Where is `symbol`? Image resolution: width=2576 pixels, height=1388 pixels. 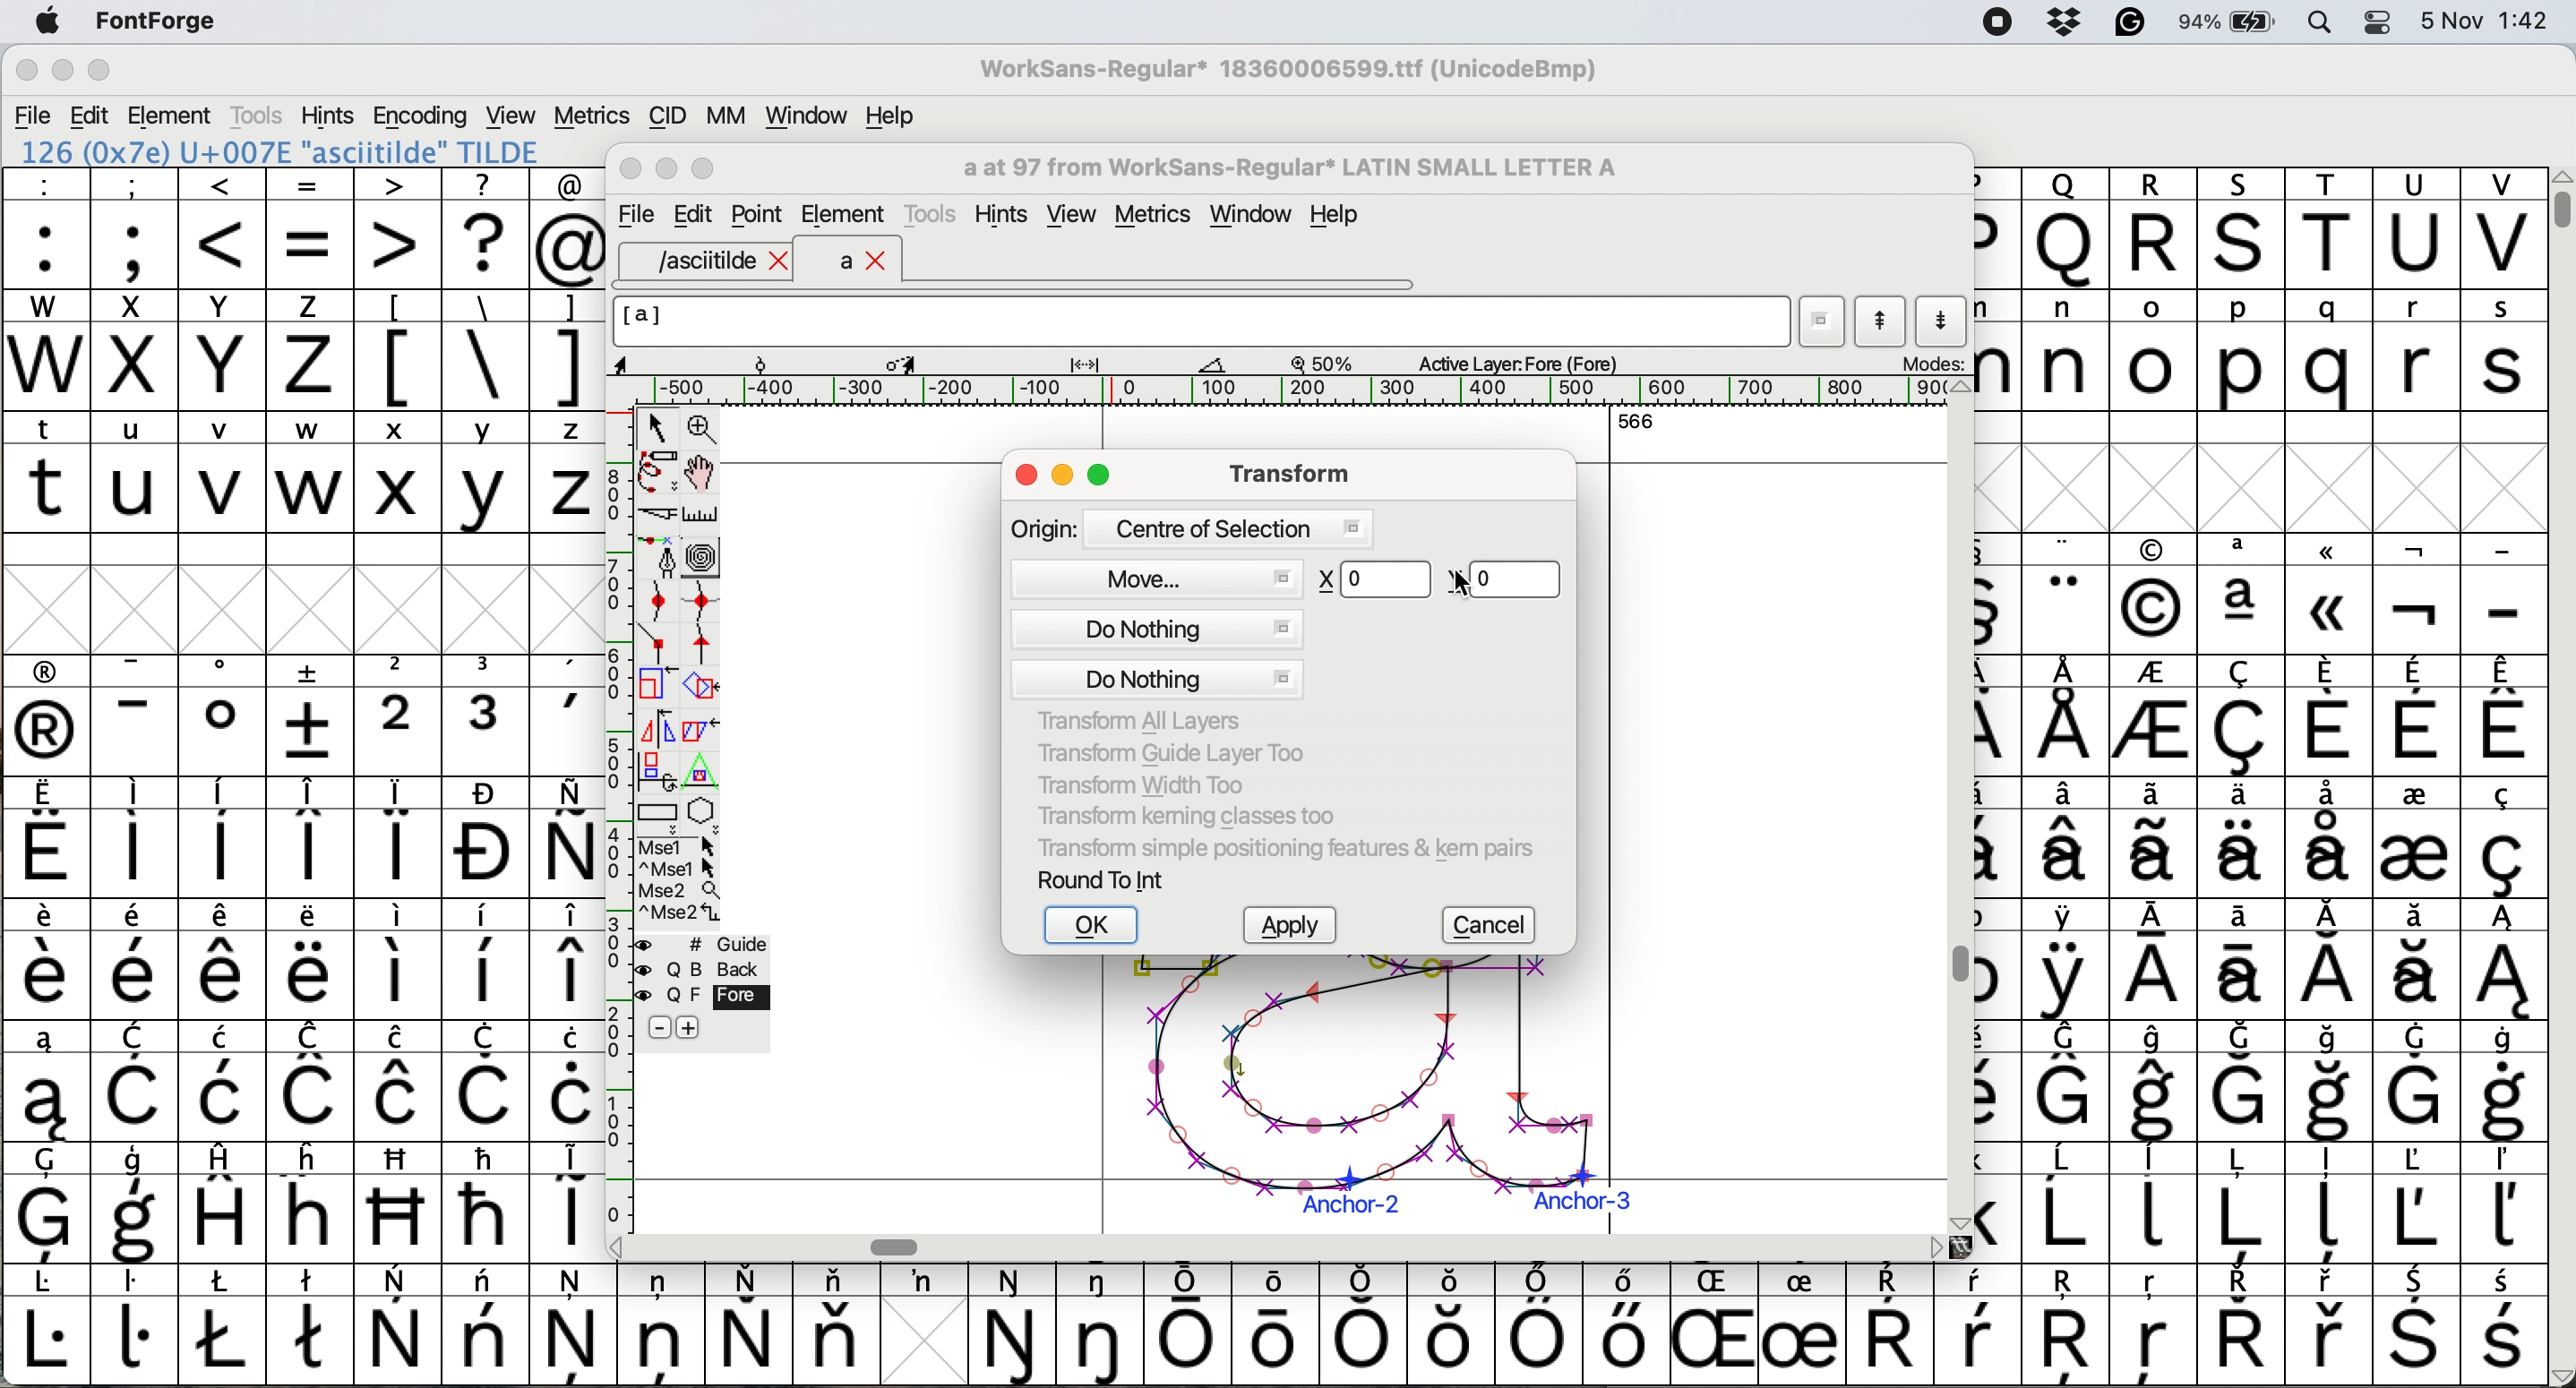 symbol is located at coordinates (2240, 1325).